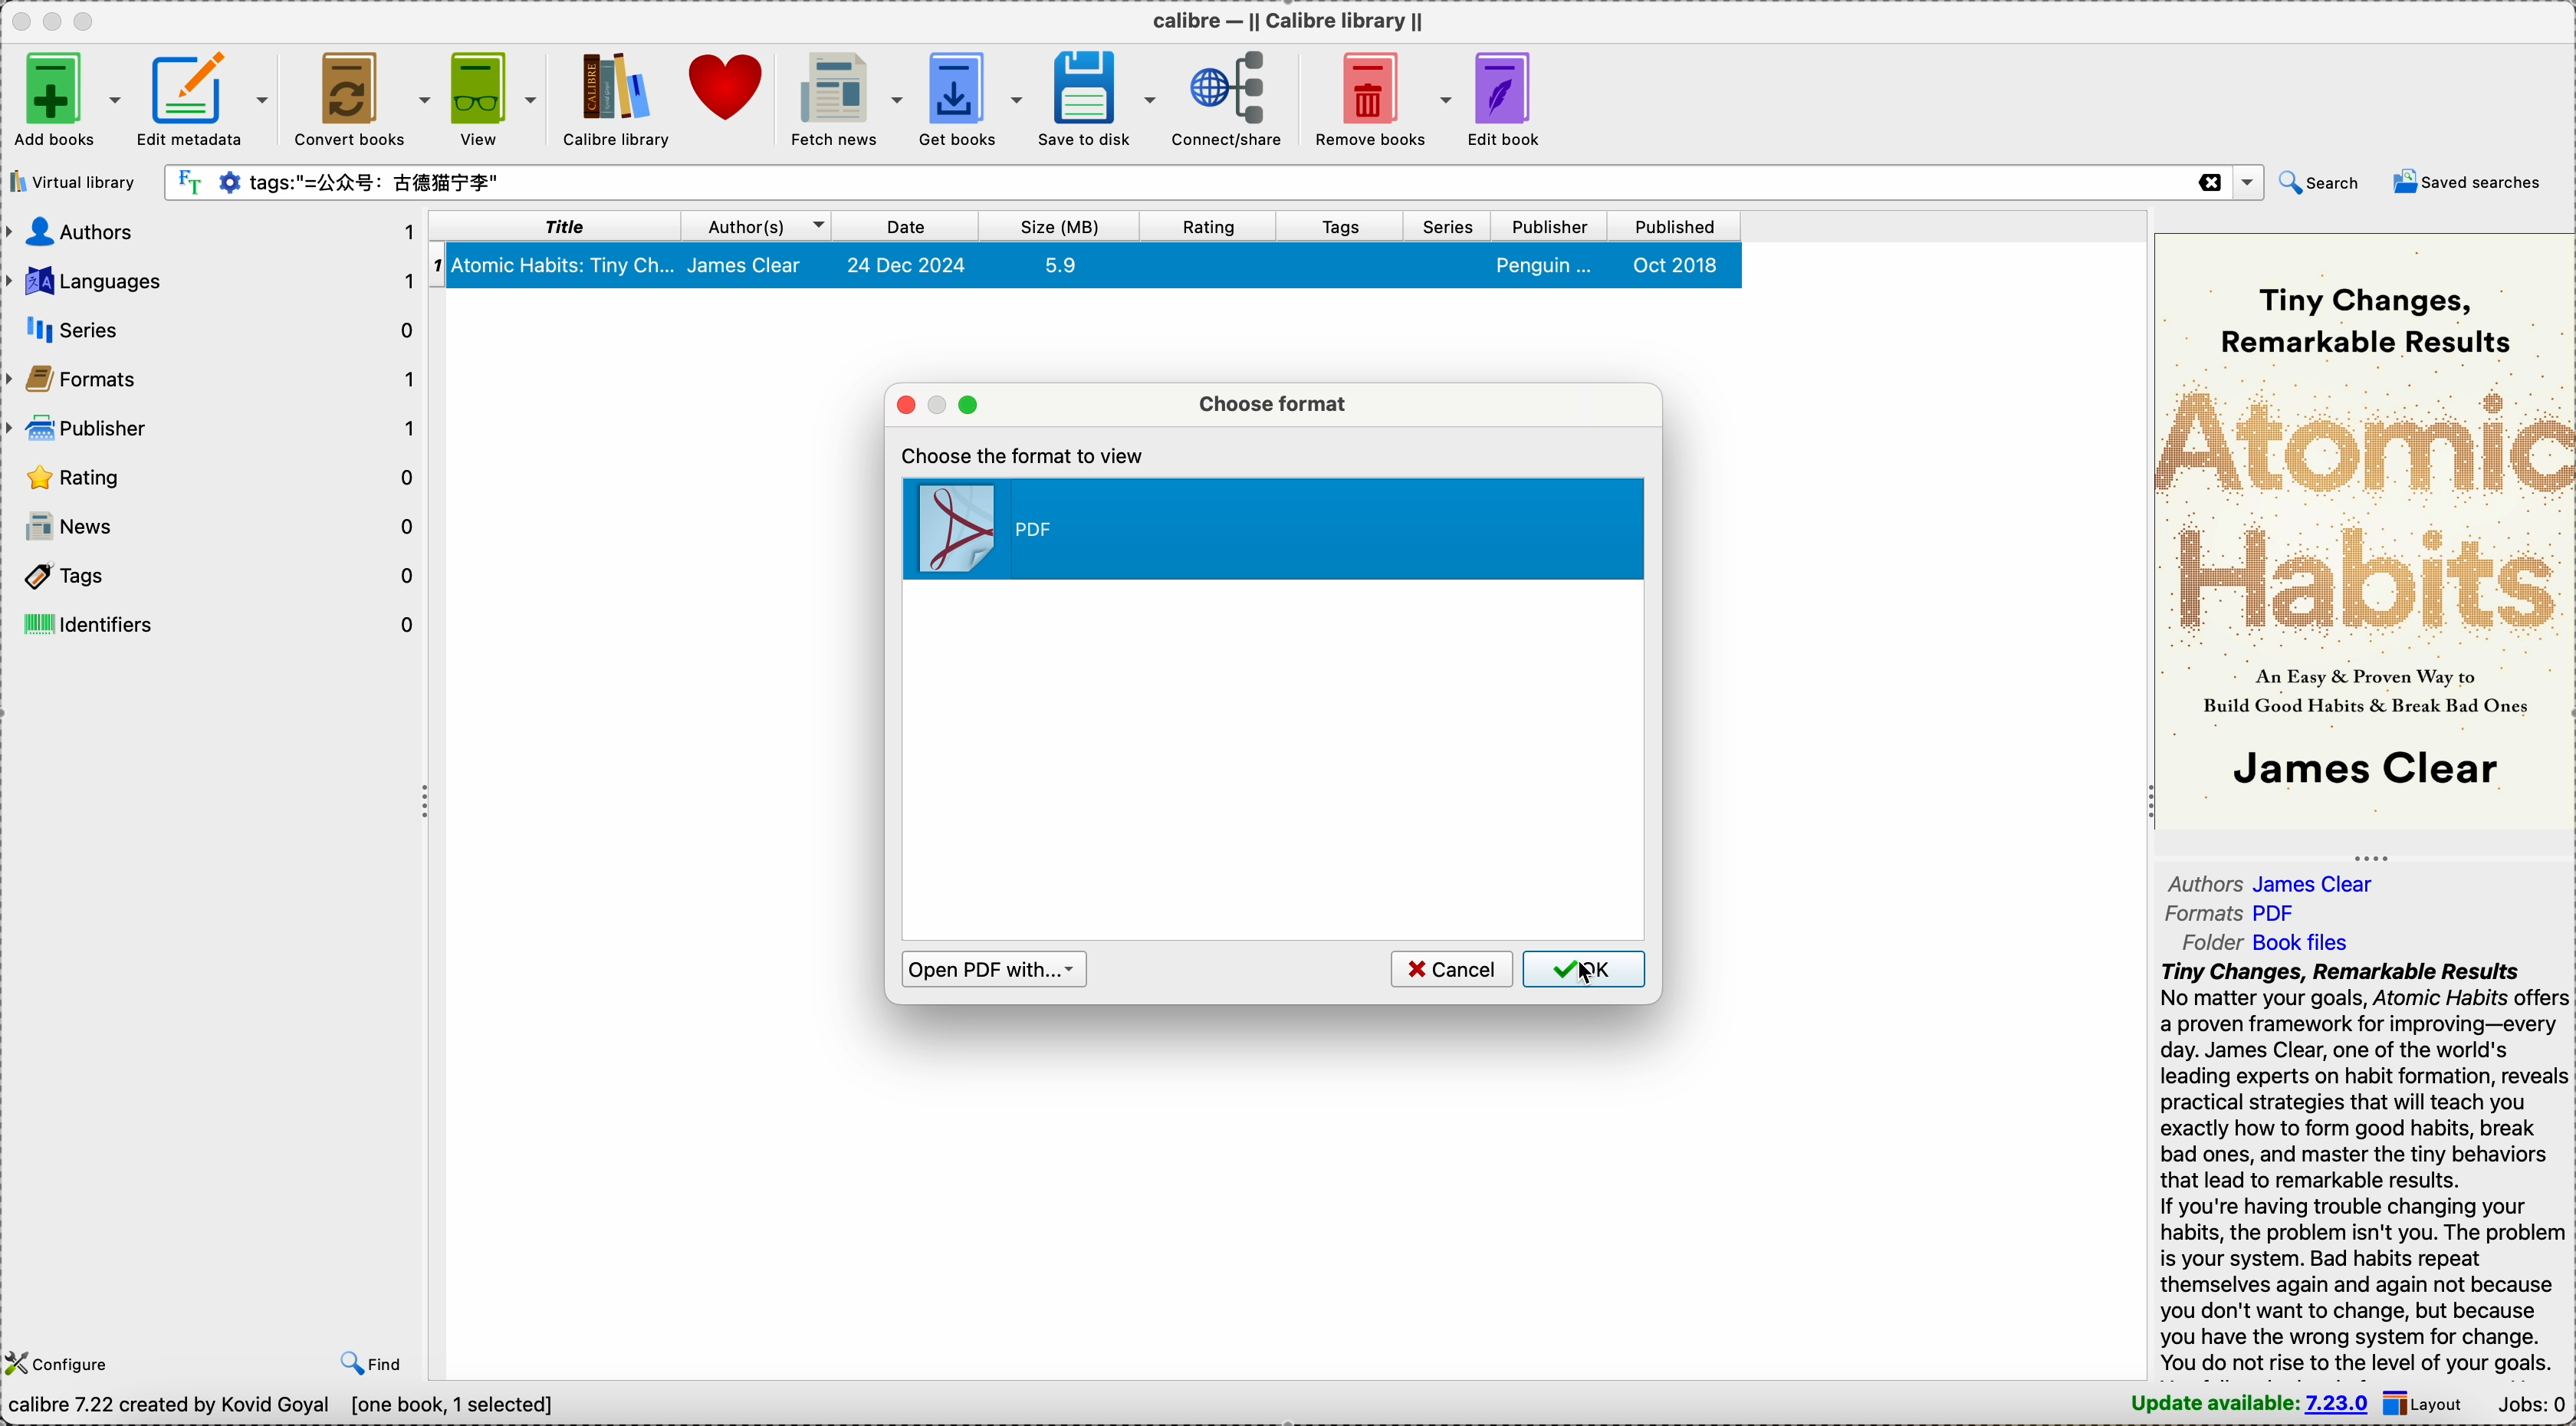 This screenshot has width=2576, height=1426. Describe the element at coordinates (1506, 101) in the screenshot. I see `edit book` at that location.